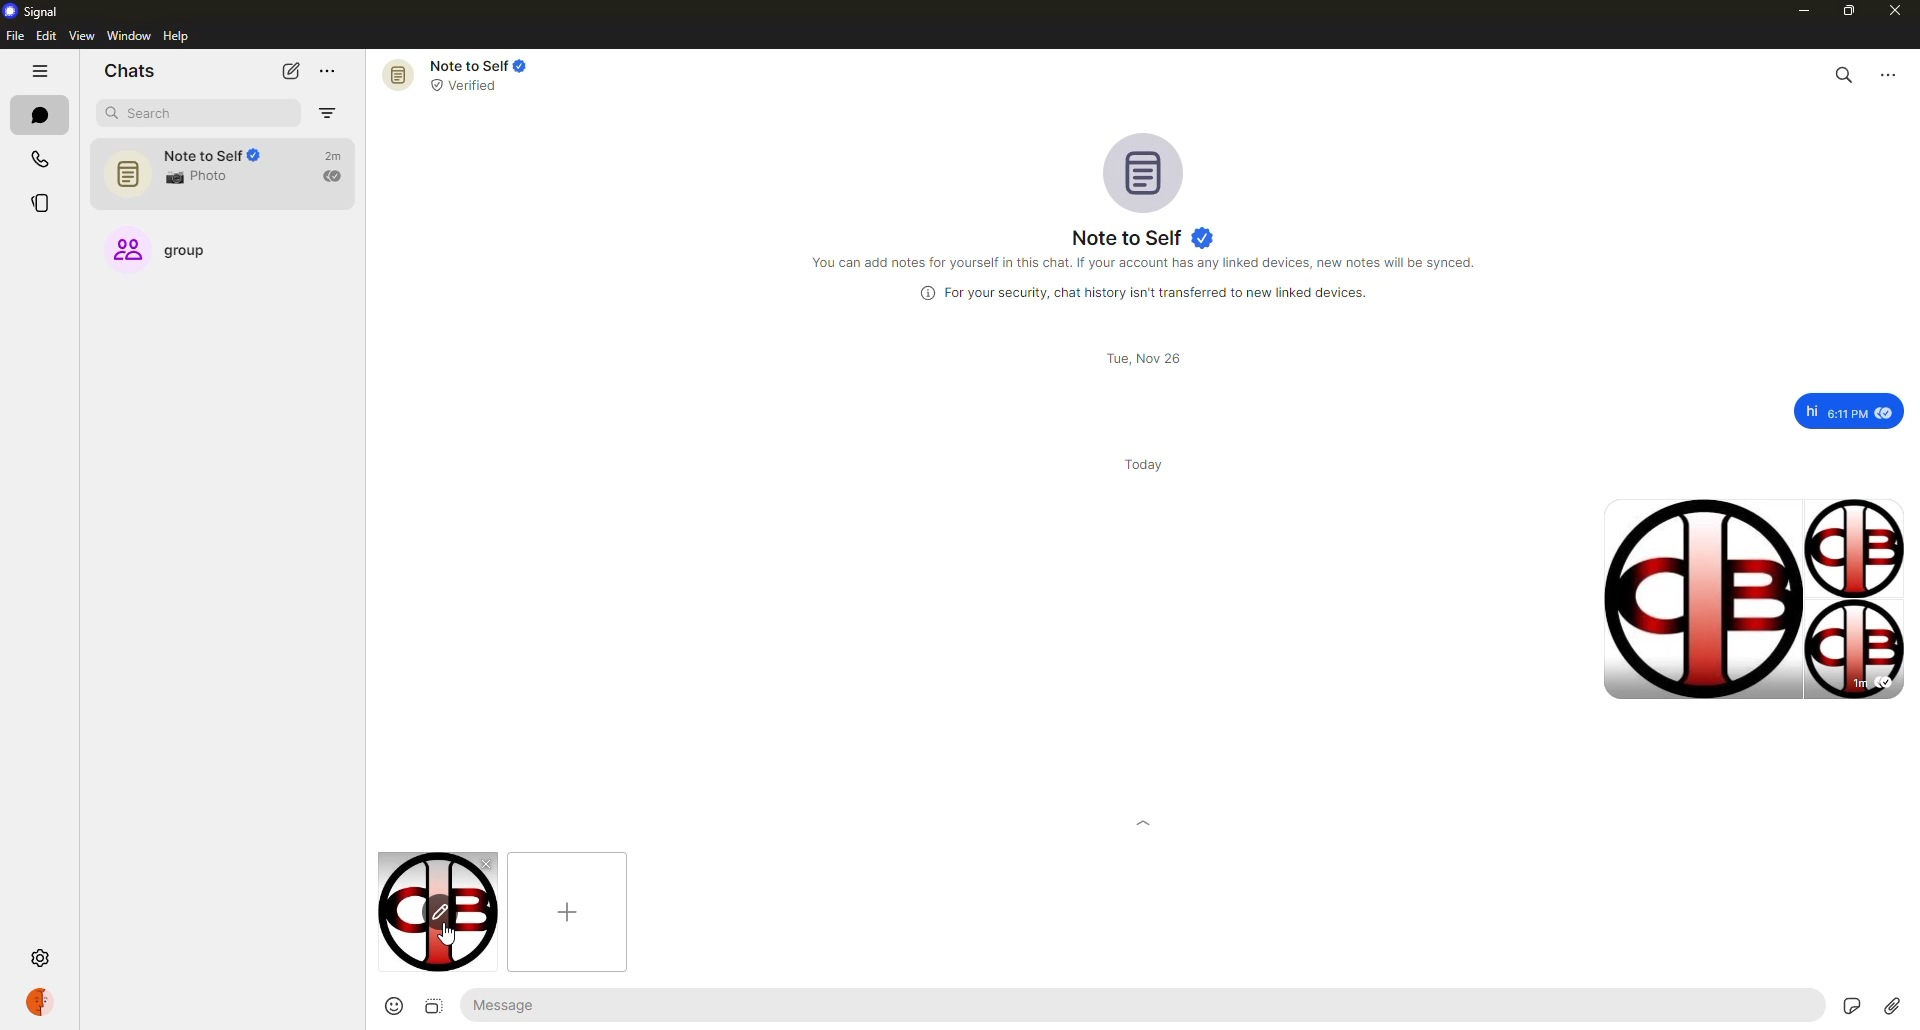 The width and height of the screenshot is (1920, 1030). What do you see at coordinates (1146, 463) in the screenshot?
I see `day` at bounding box center [1146, 463].